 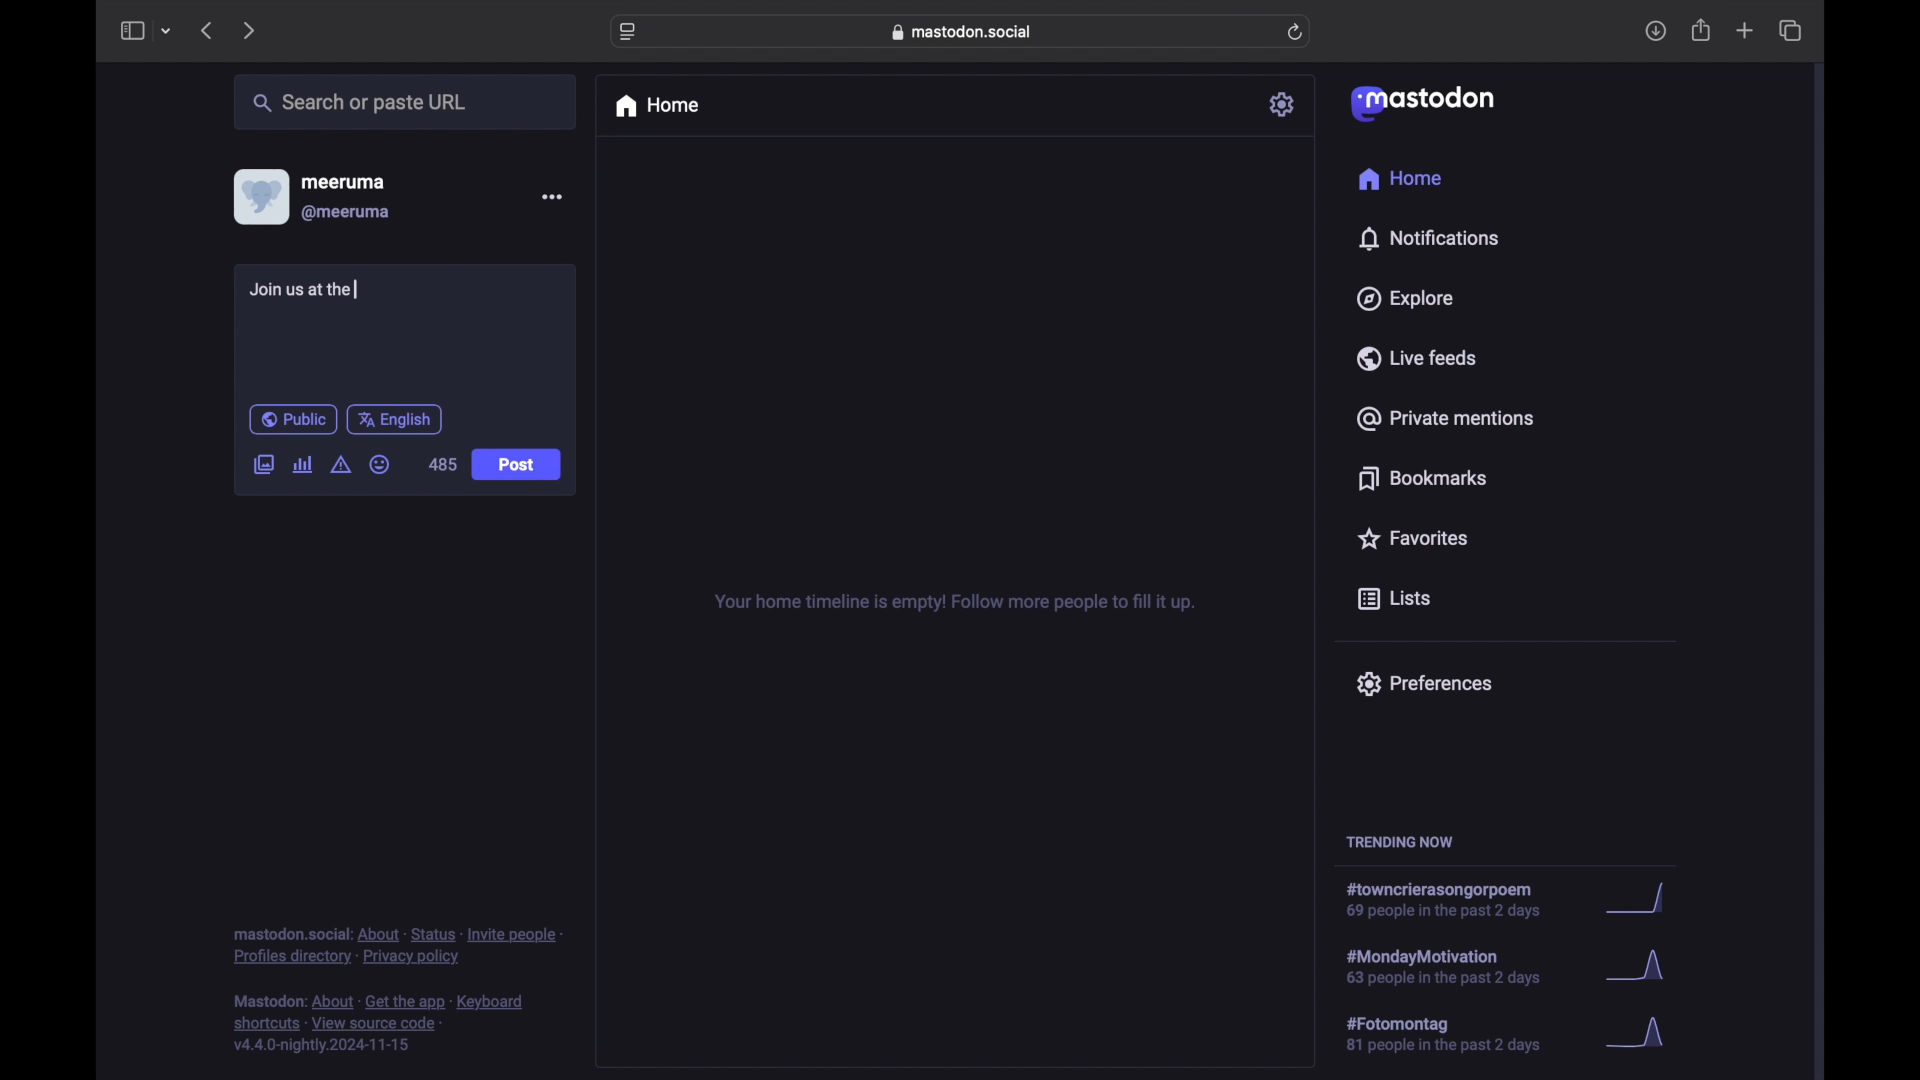 I want to click on home, so click(x=1399, y=179).